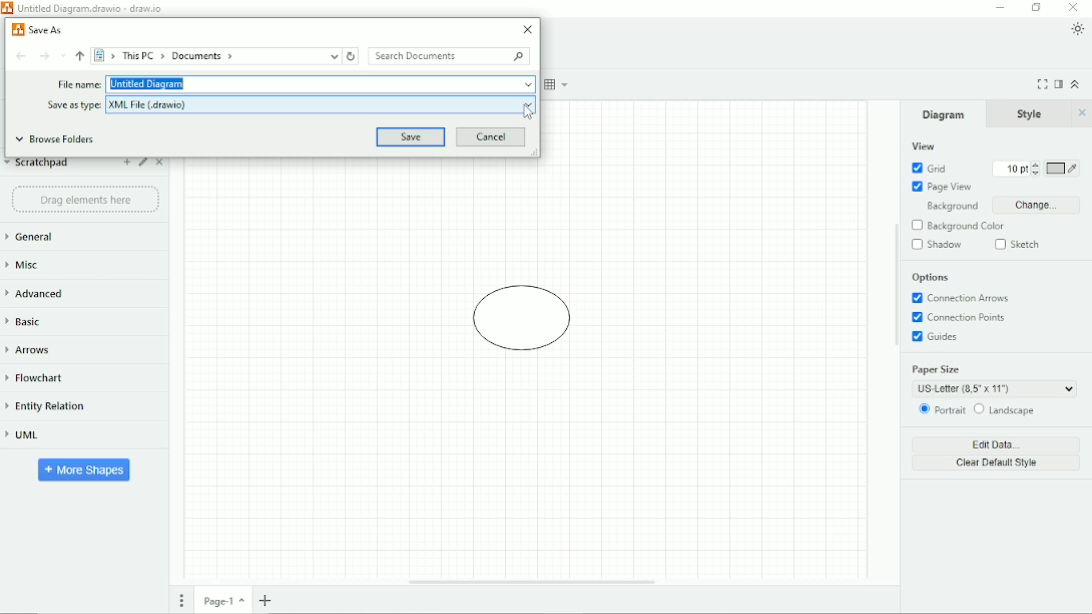  I want to click on Connection Arrows, so click(960, 297).